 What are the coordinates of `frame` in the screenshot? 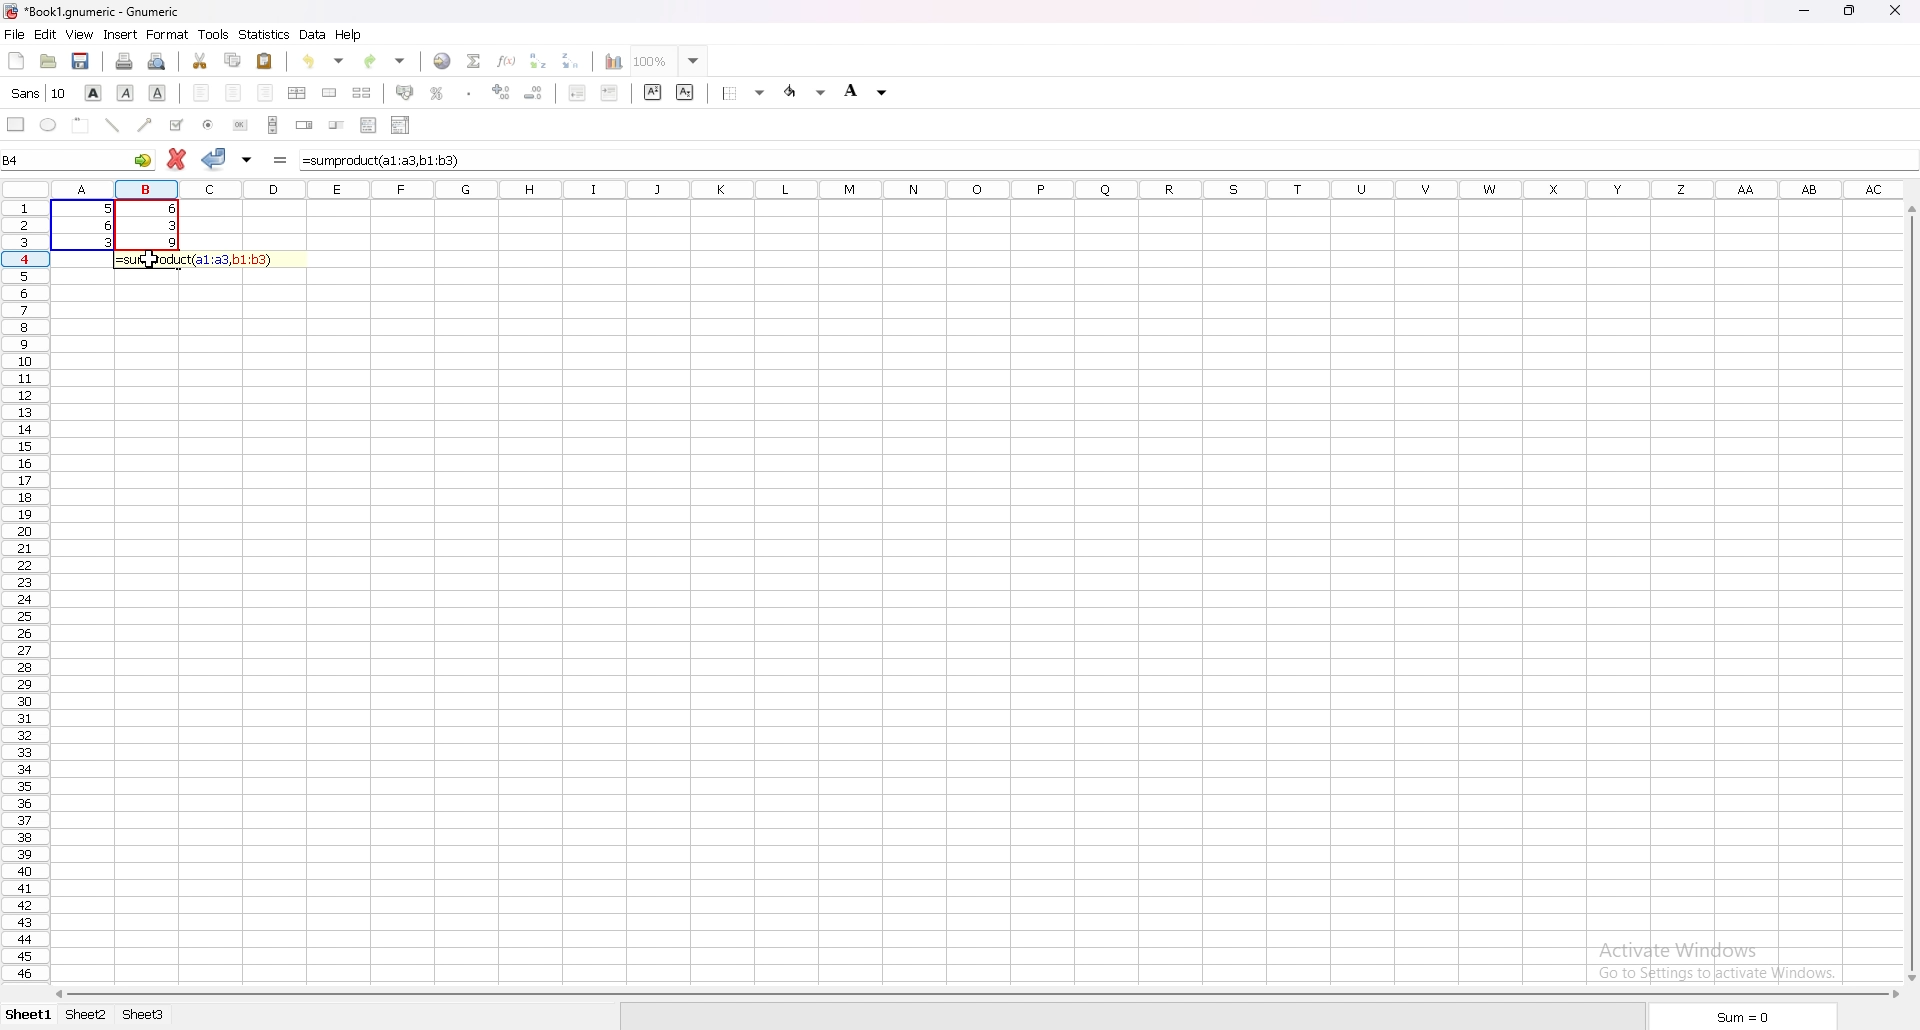 It's located at (80, 126).